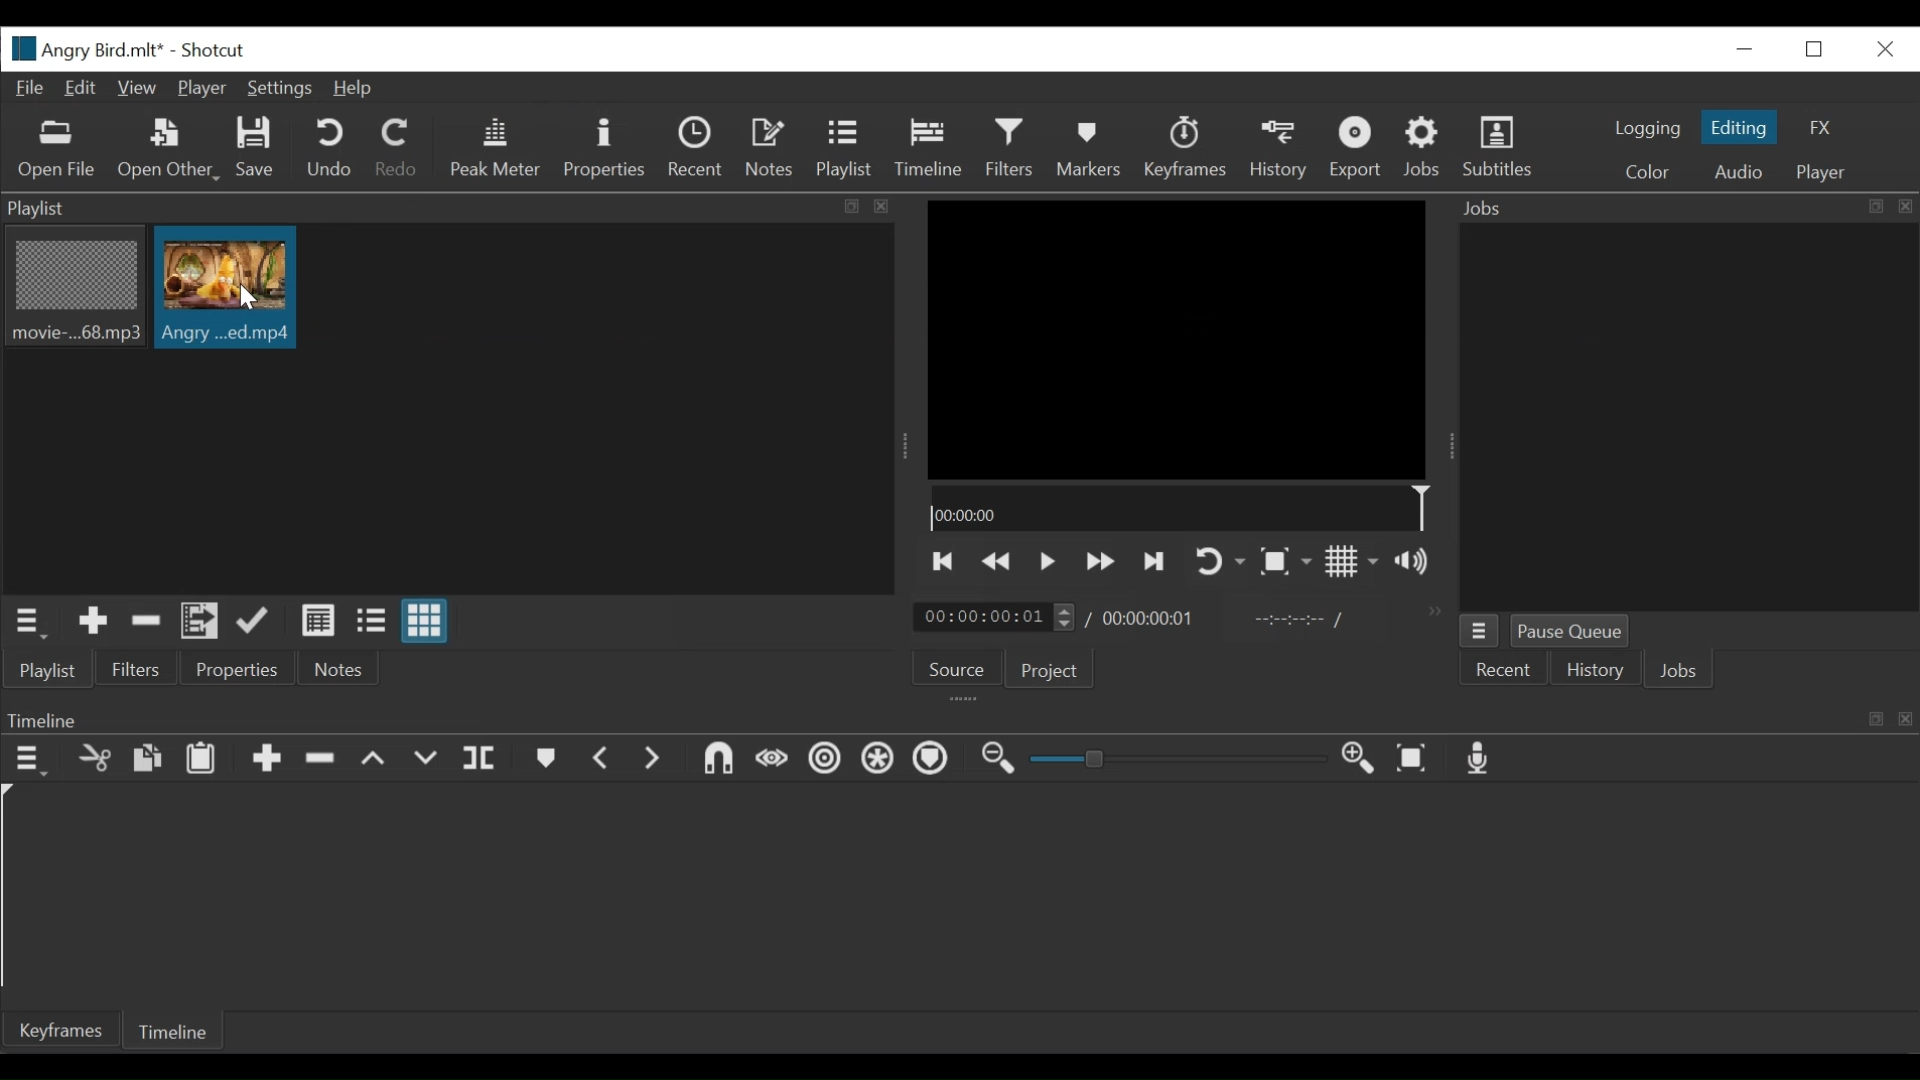 This screenshot has width=1920, height=1080. Describe the element at coordinates (1099, 563) in the screenshot. I see `Play quickly forward` at that location.